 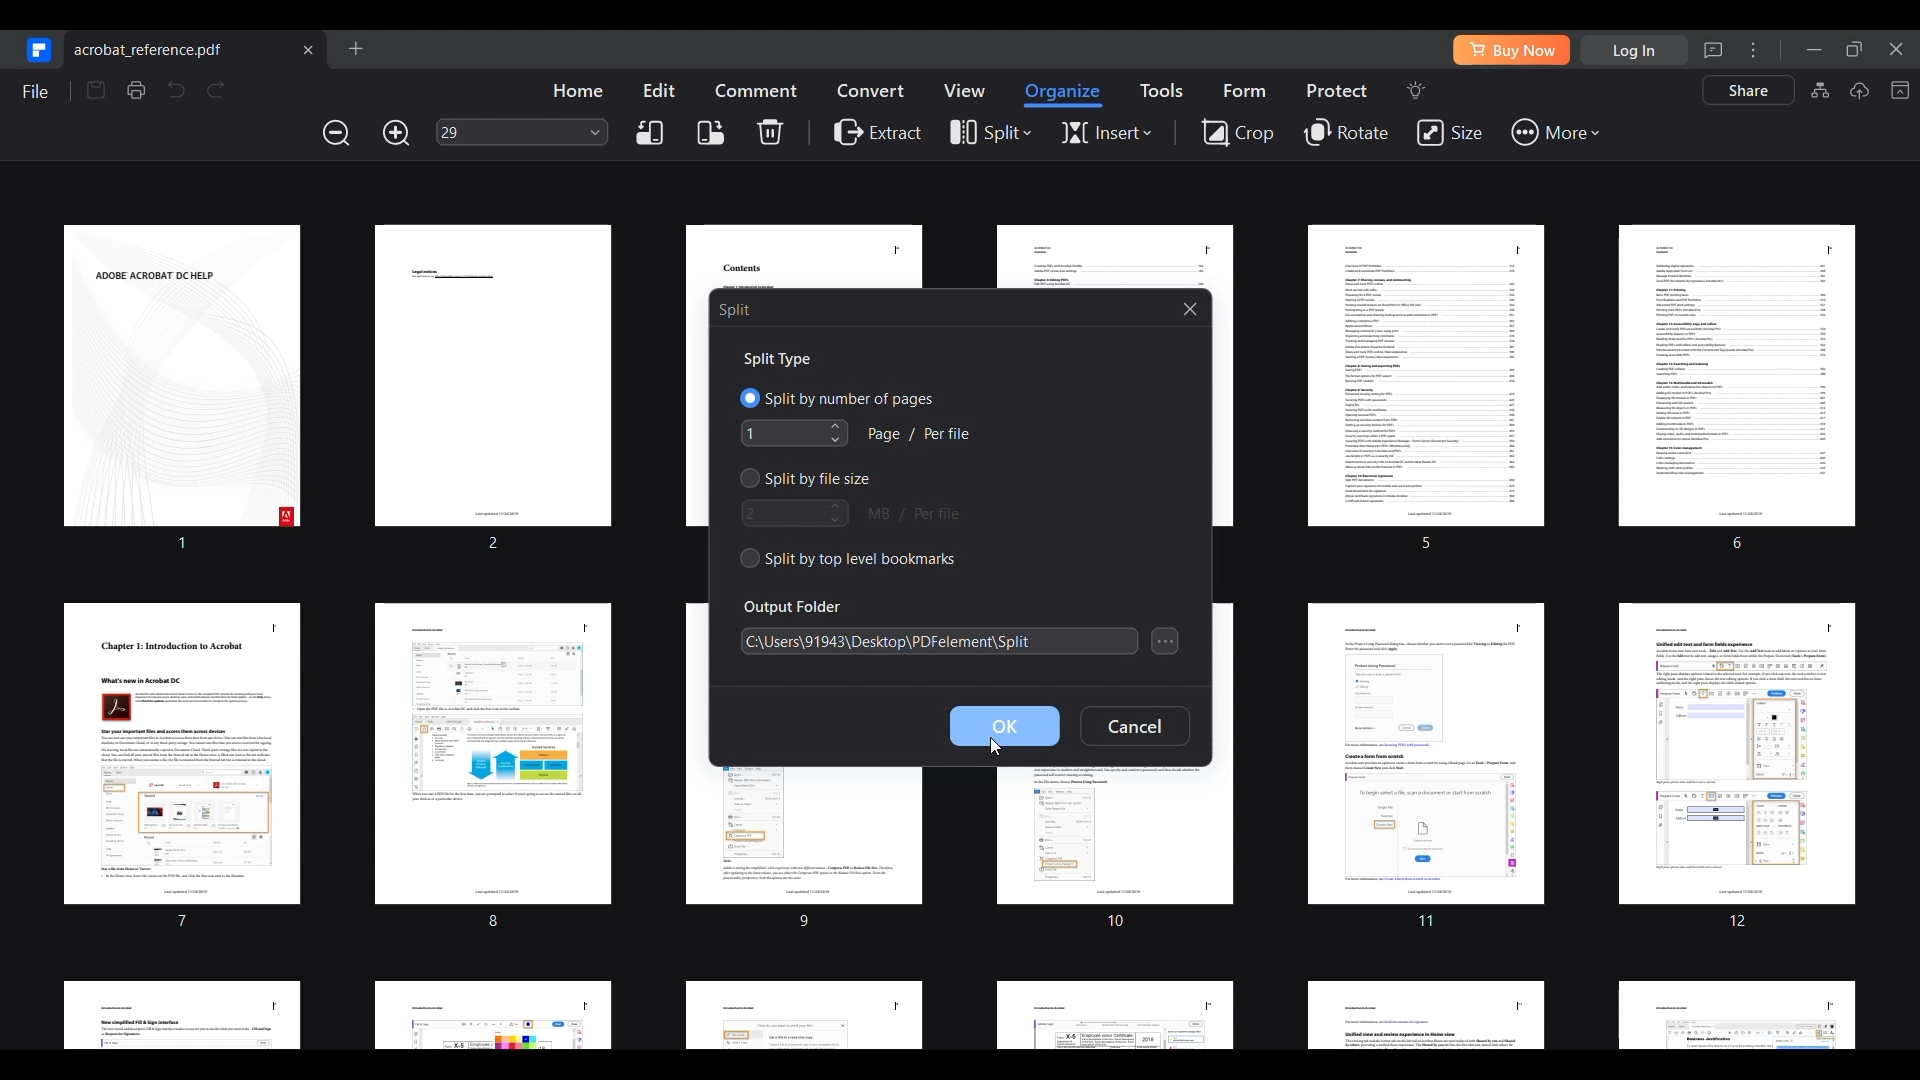 What do you see at coordinates (577, 90) in the screenshot?
I see `Home` at bounding box center [577, 90].